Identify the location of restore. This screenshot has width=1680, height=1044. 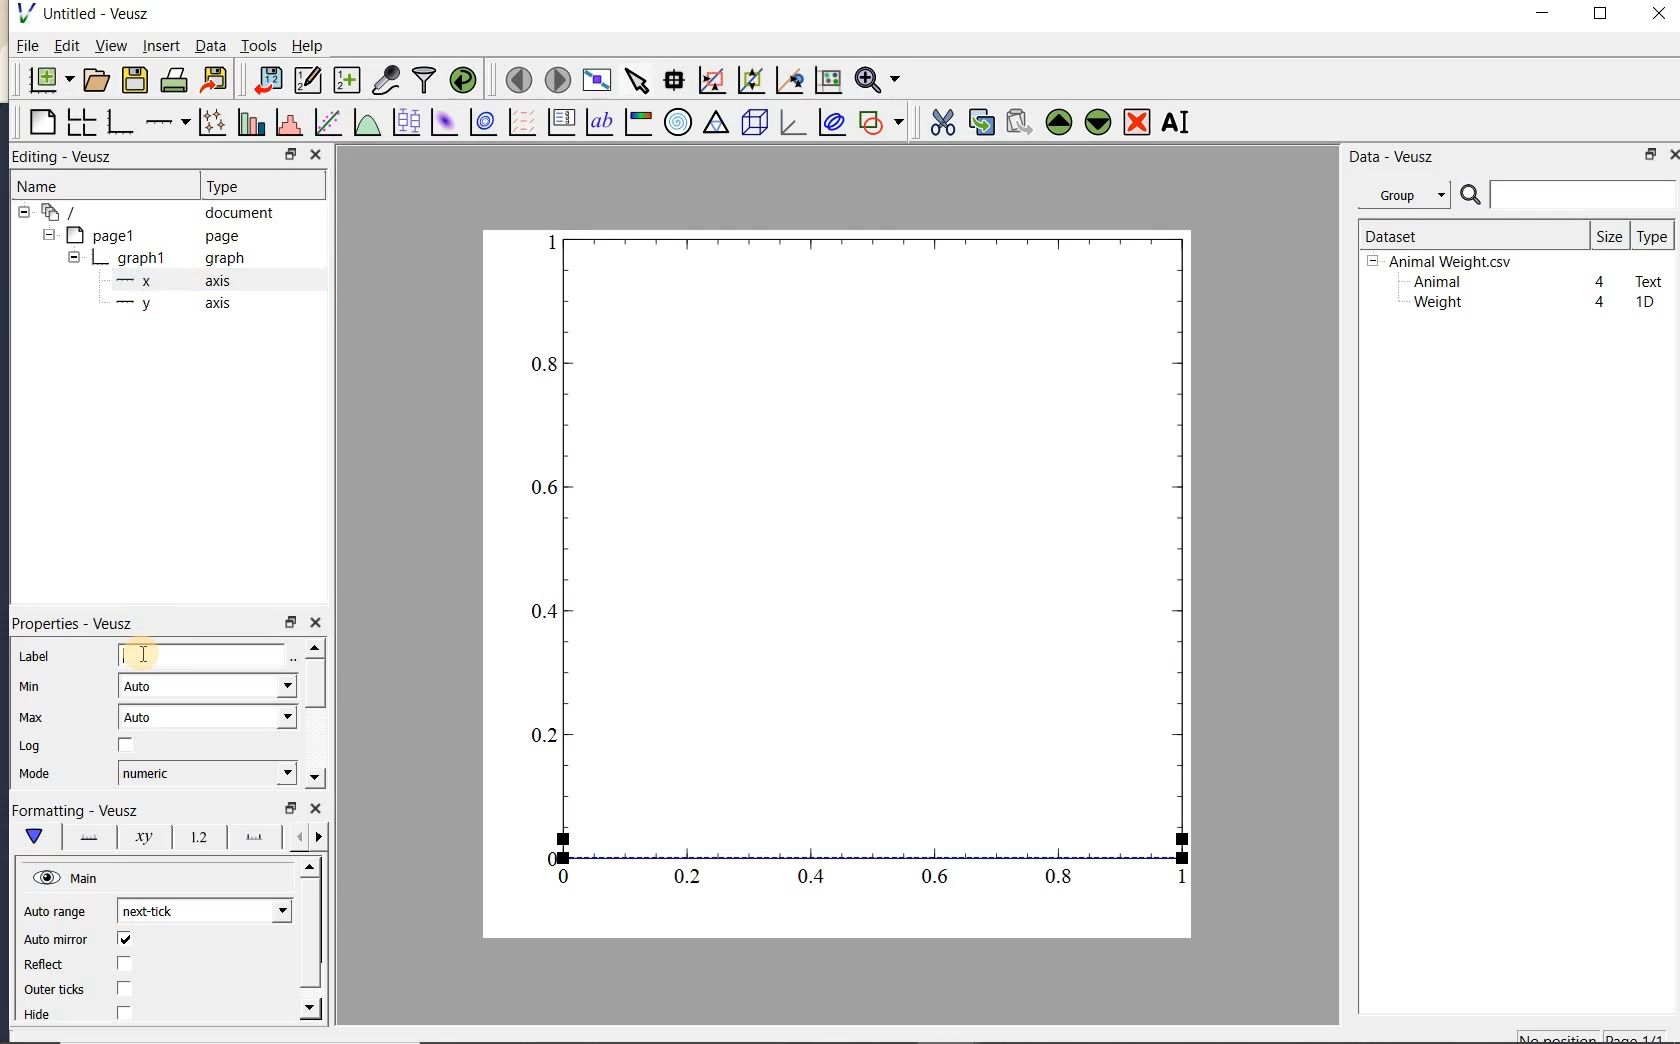
(289, 623).